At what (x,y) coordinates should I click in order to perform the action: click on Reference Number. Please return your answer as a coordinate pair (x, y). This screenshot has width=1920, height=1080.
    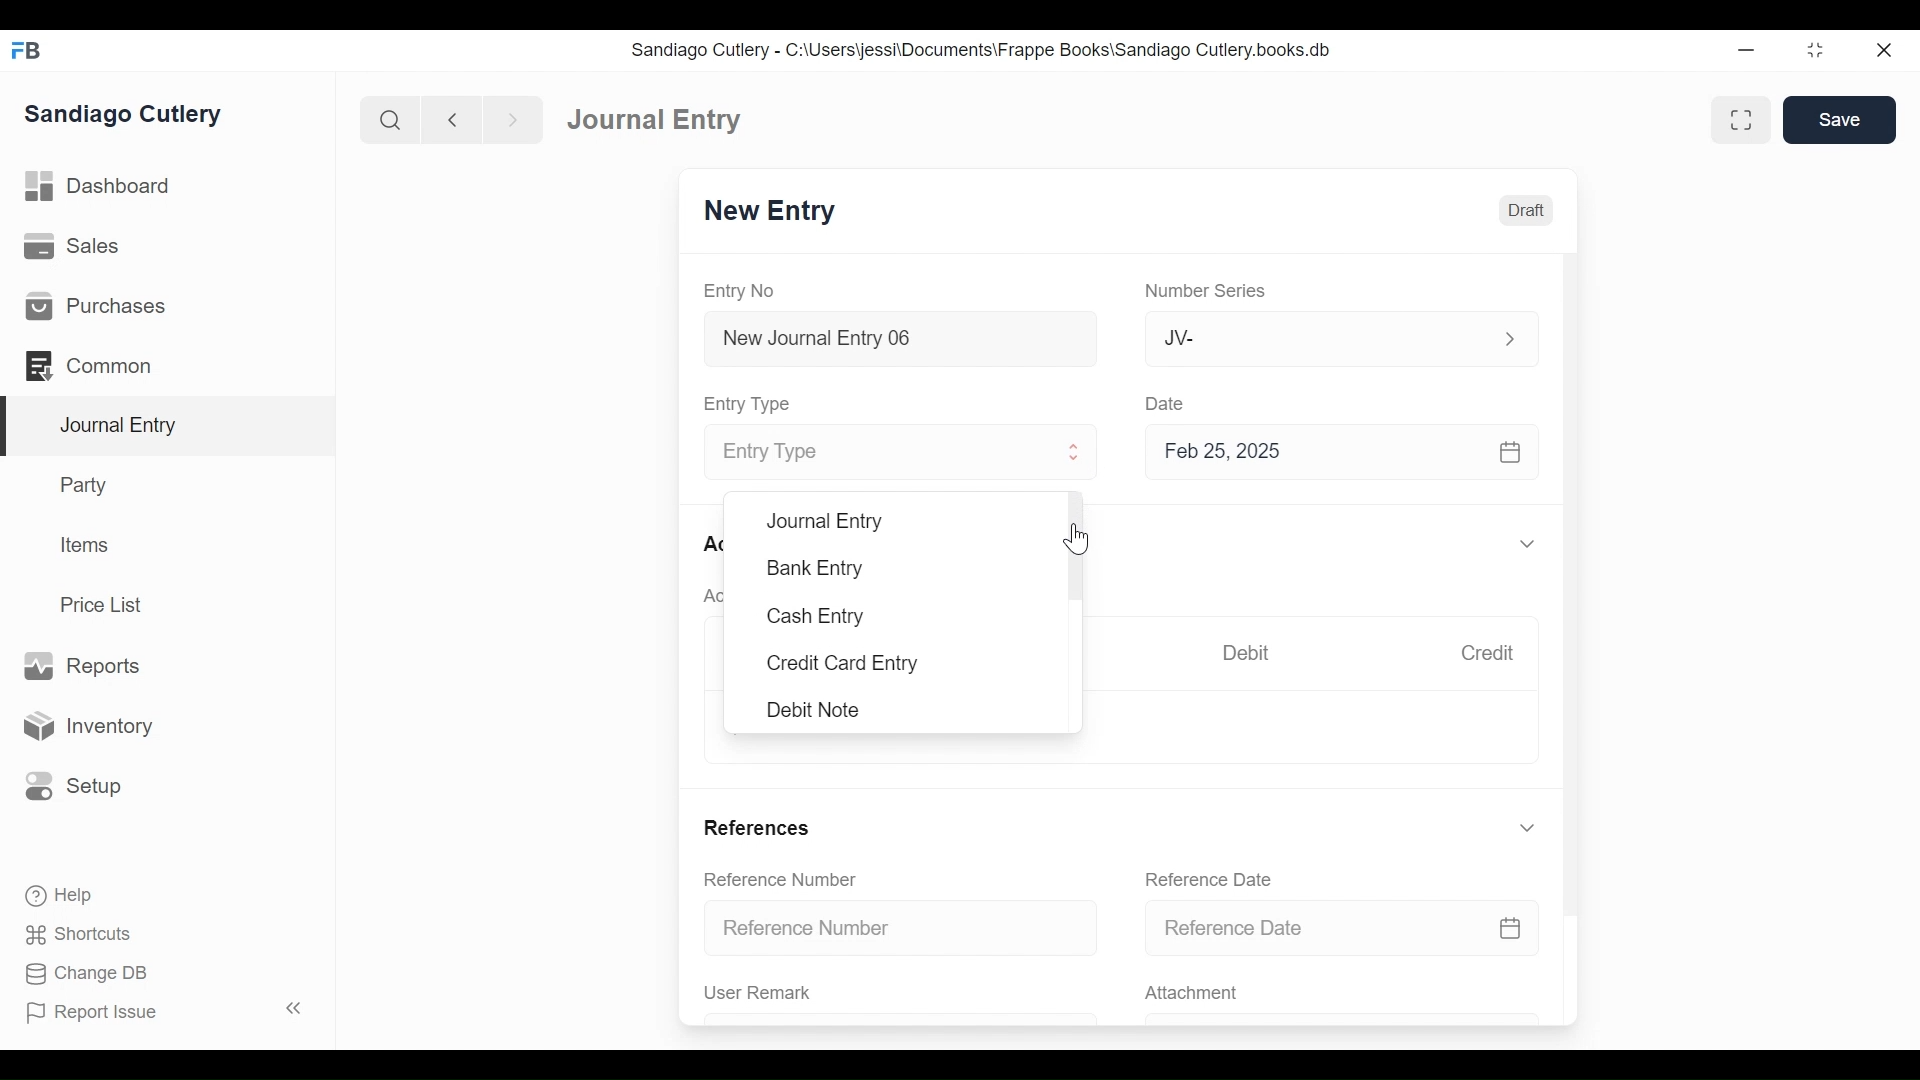
    Looking at the image, I should click on (780, 878).